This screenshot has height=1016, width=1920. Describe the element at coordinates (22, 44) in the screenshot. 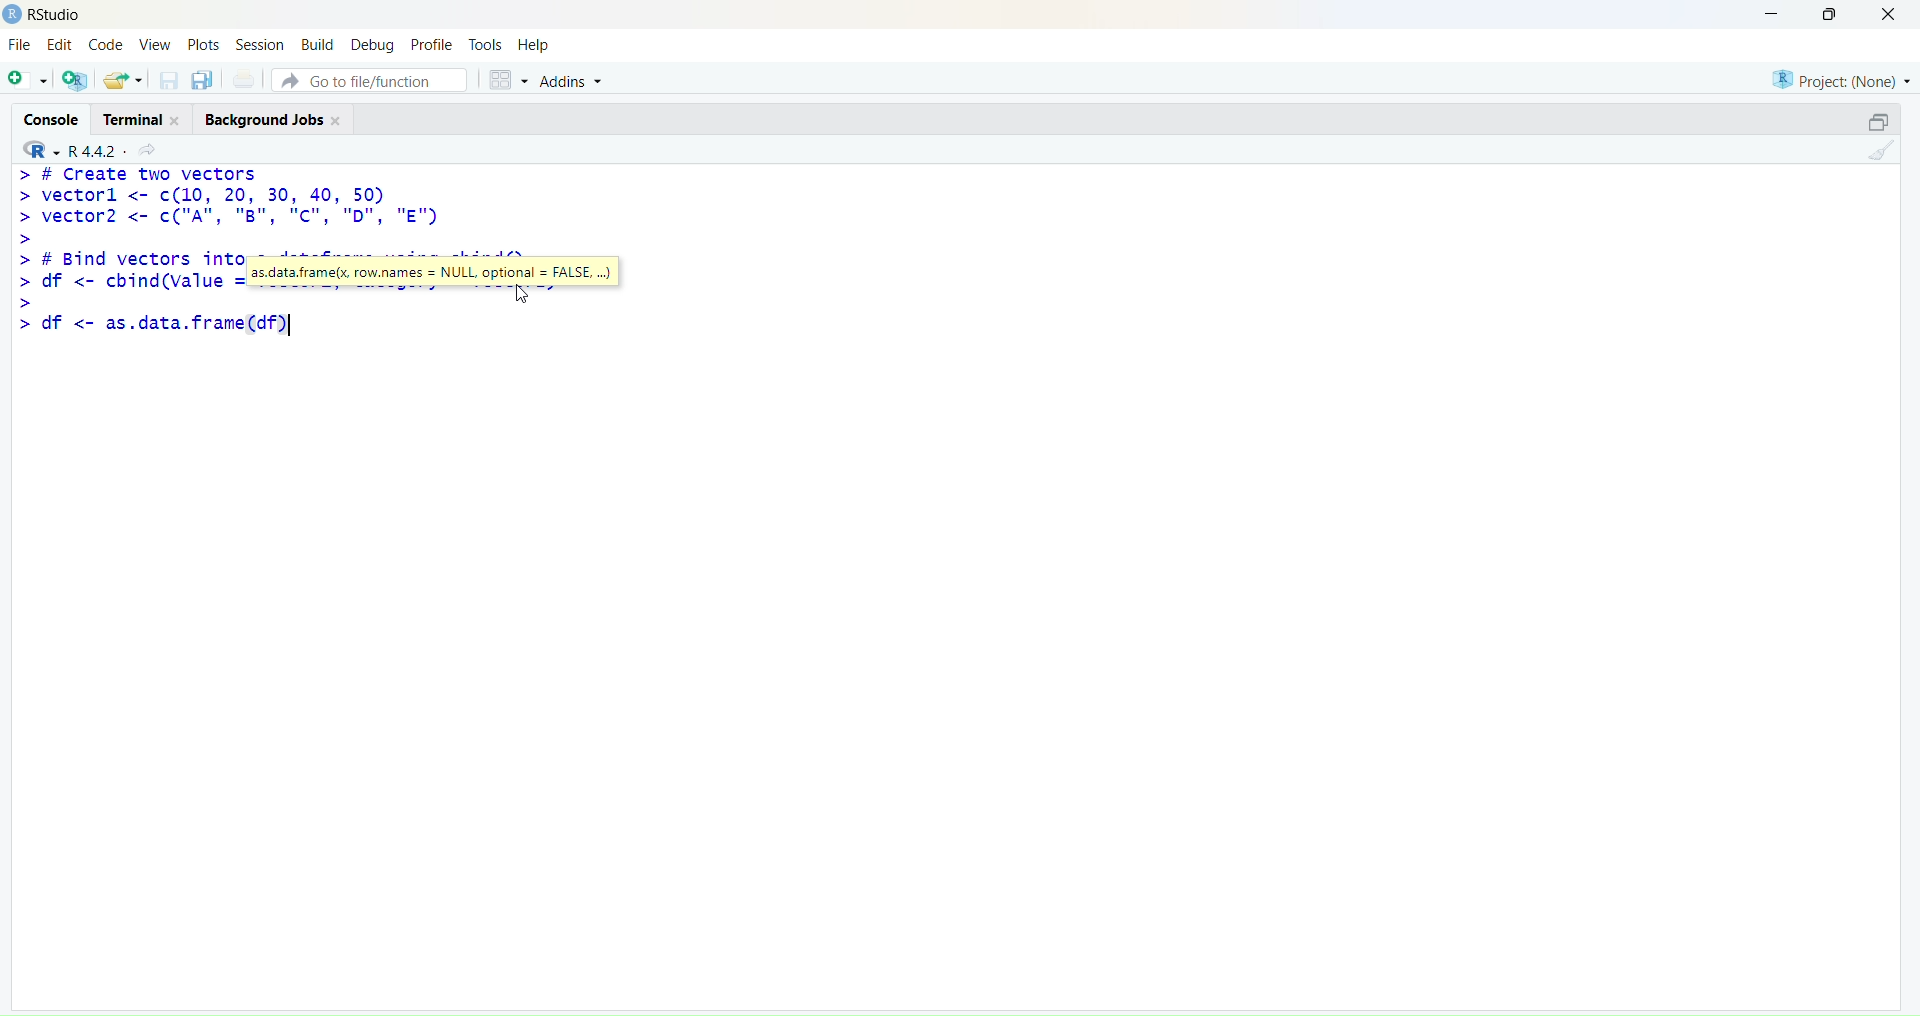

I see `File` at that location.